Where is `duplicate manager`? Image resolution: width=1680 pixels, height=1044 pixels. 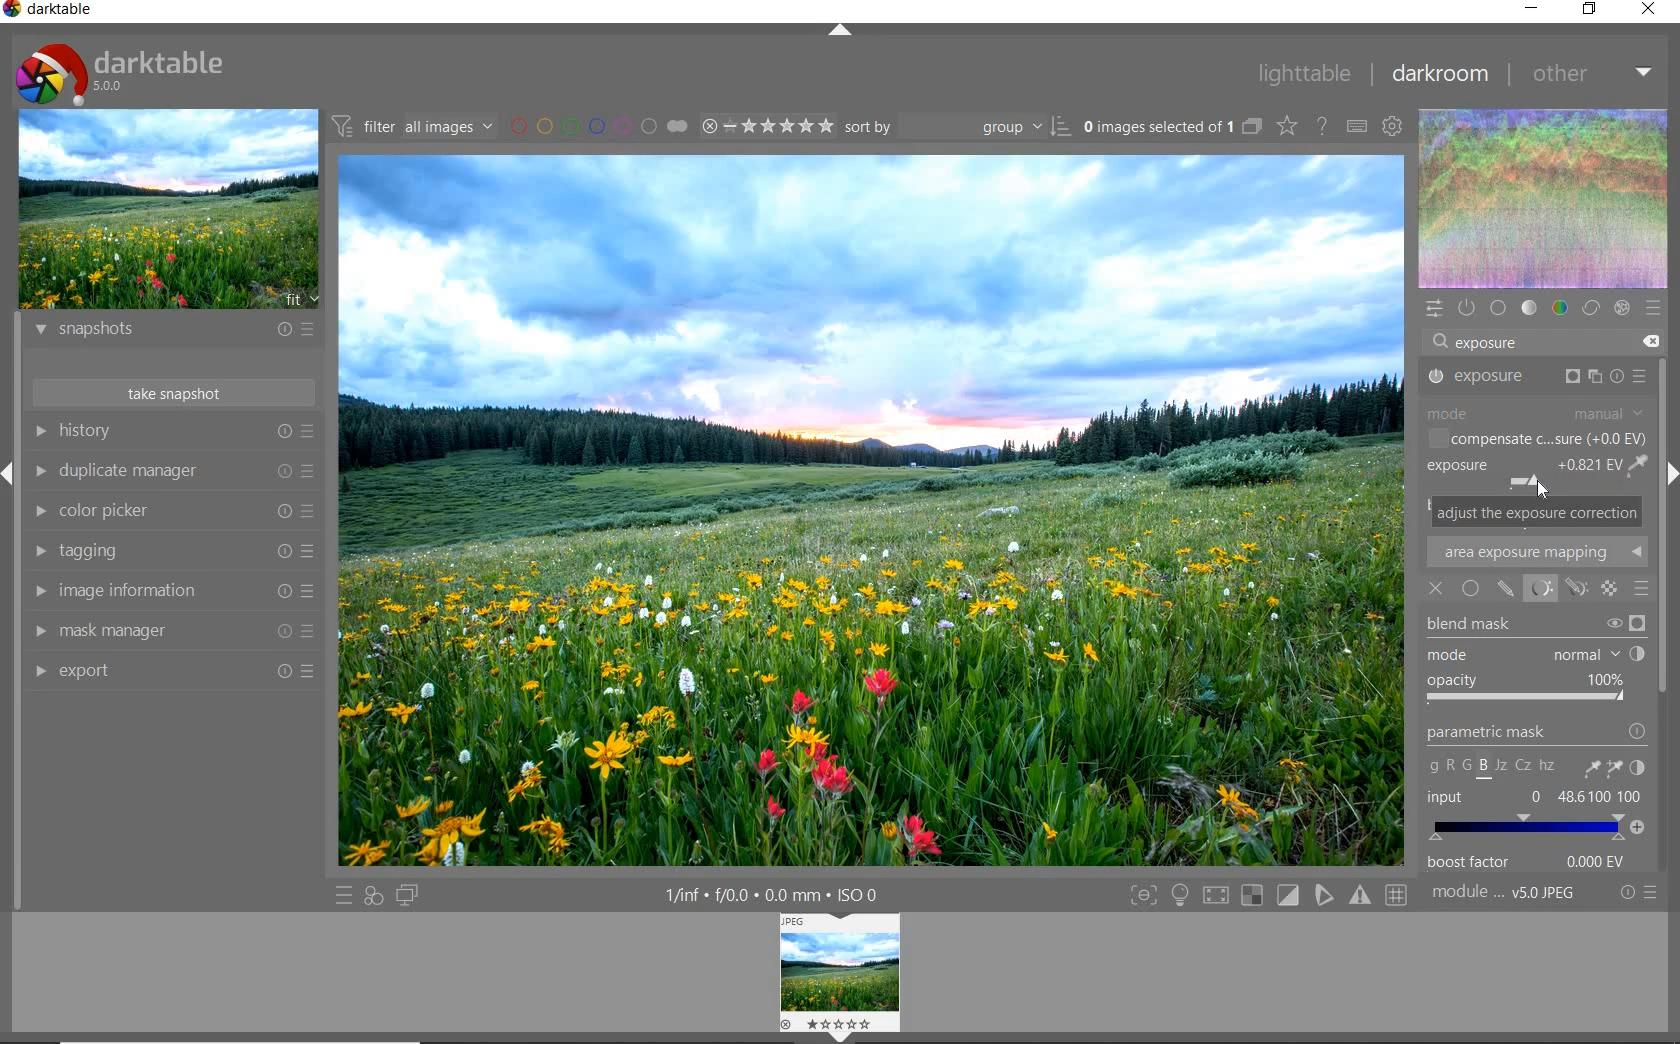 duplicate manager is located at coordinates (175, 474).